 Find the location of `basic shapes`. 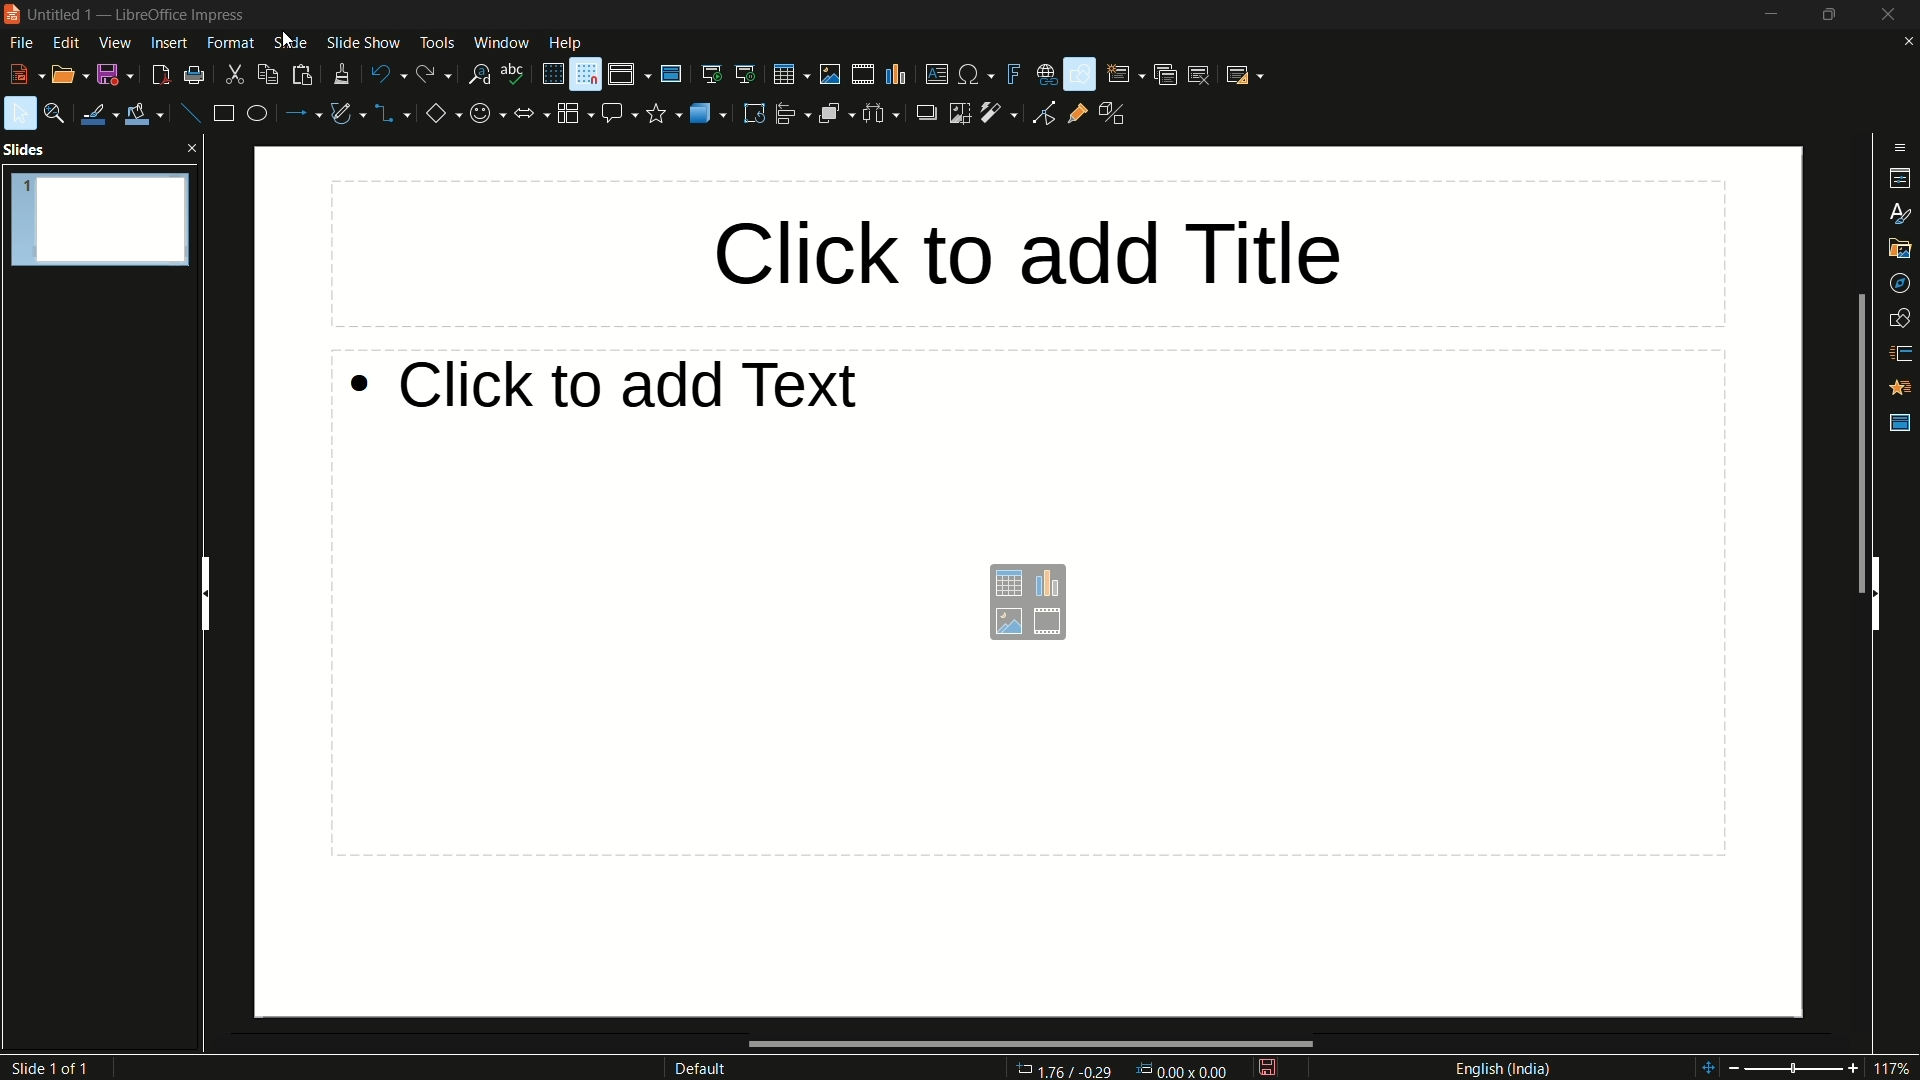

basic shapes is located at coordinates (443, 114).